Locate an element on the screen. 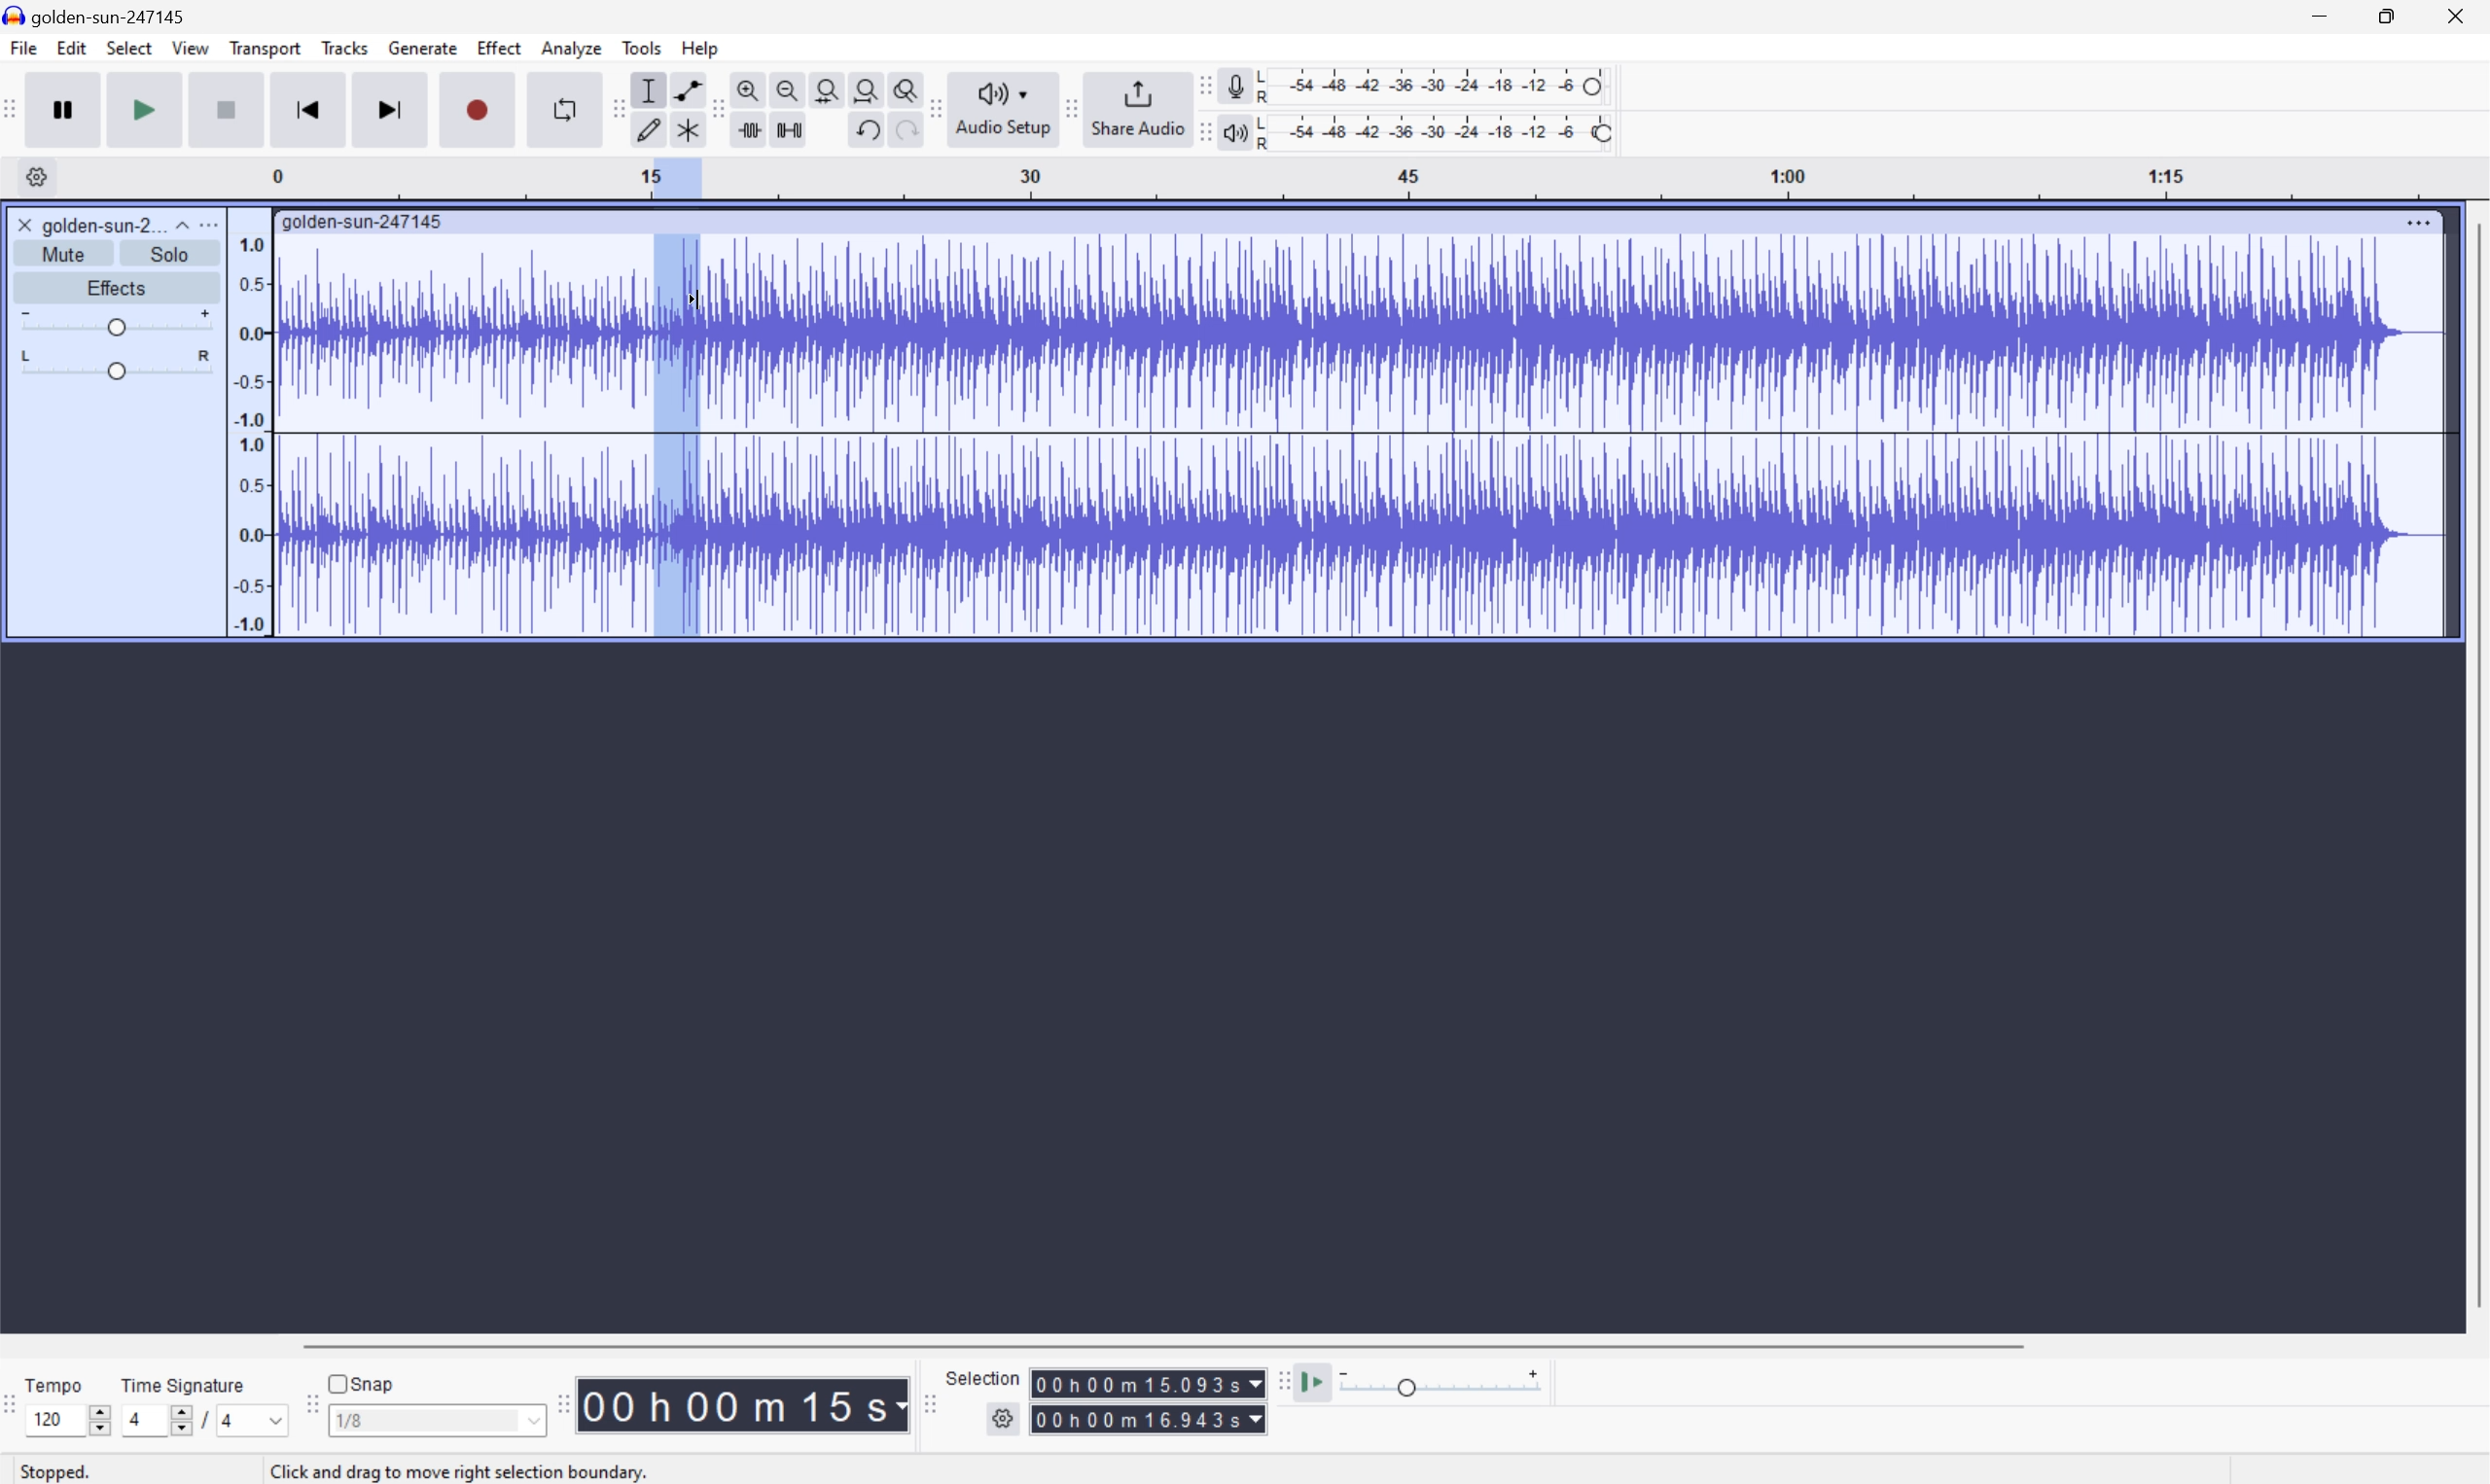  Slider is located at coordinates (95, 1417).